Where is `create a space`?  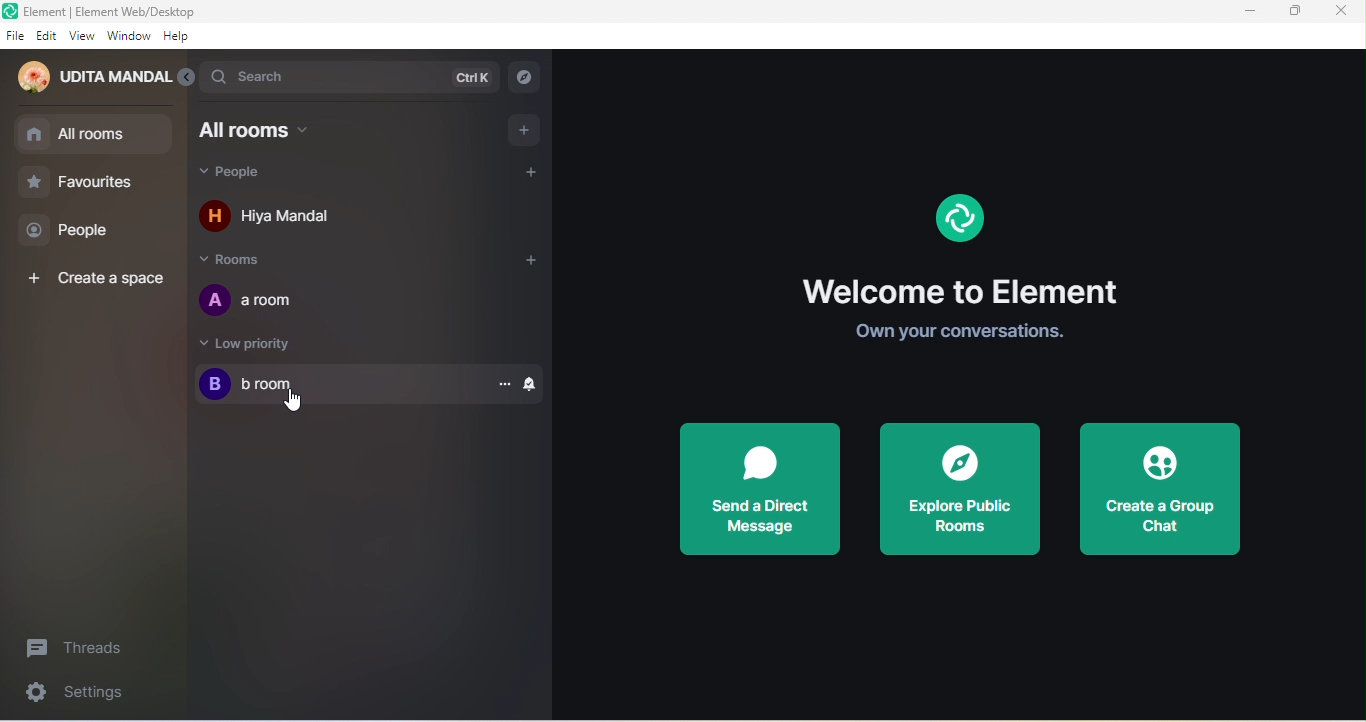 create a space is located at coordinates (93, 275).